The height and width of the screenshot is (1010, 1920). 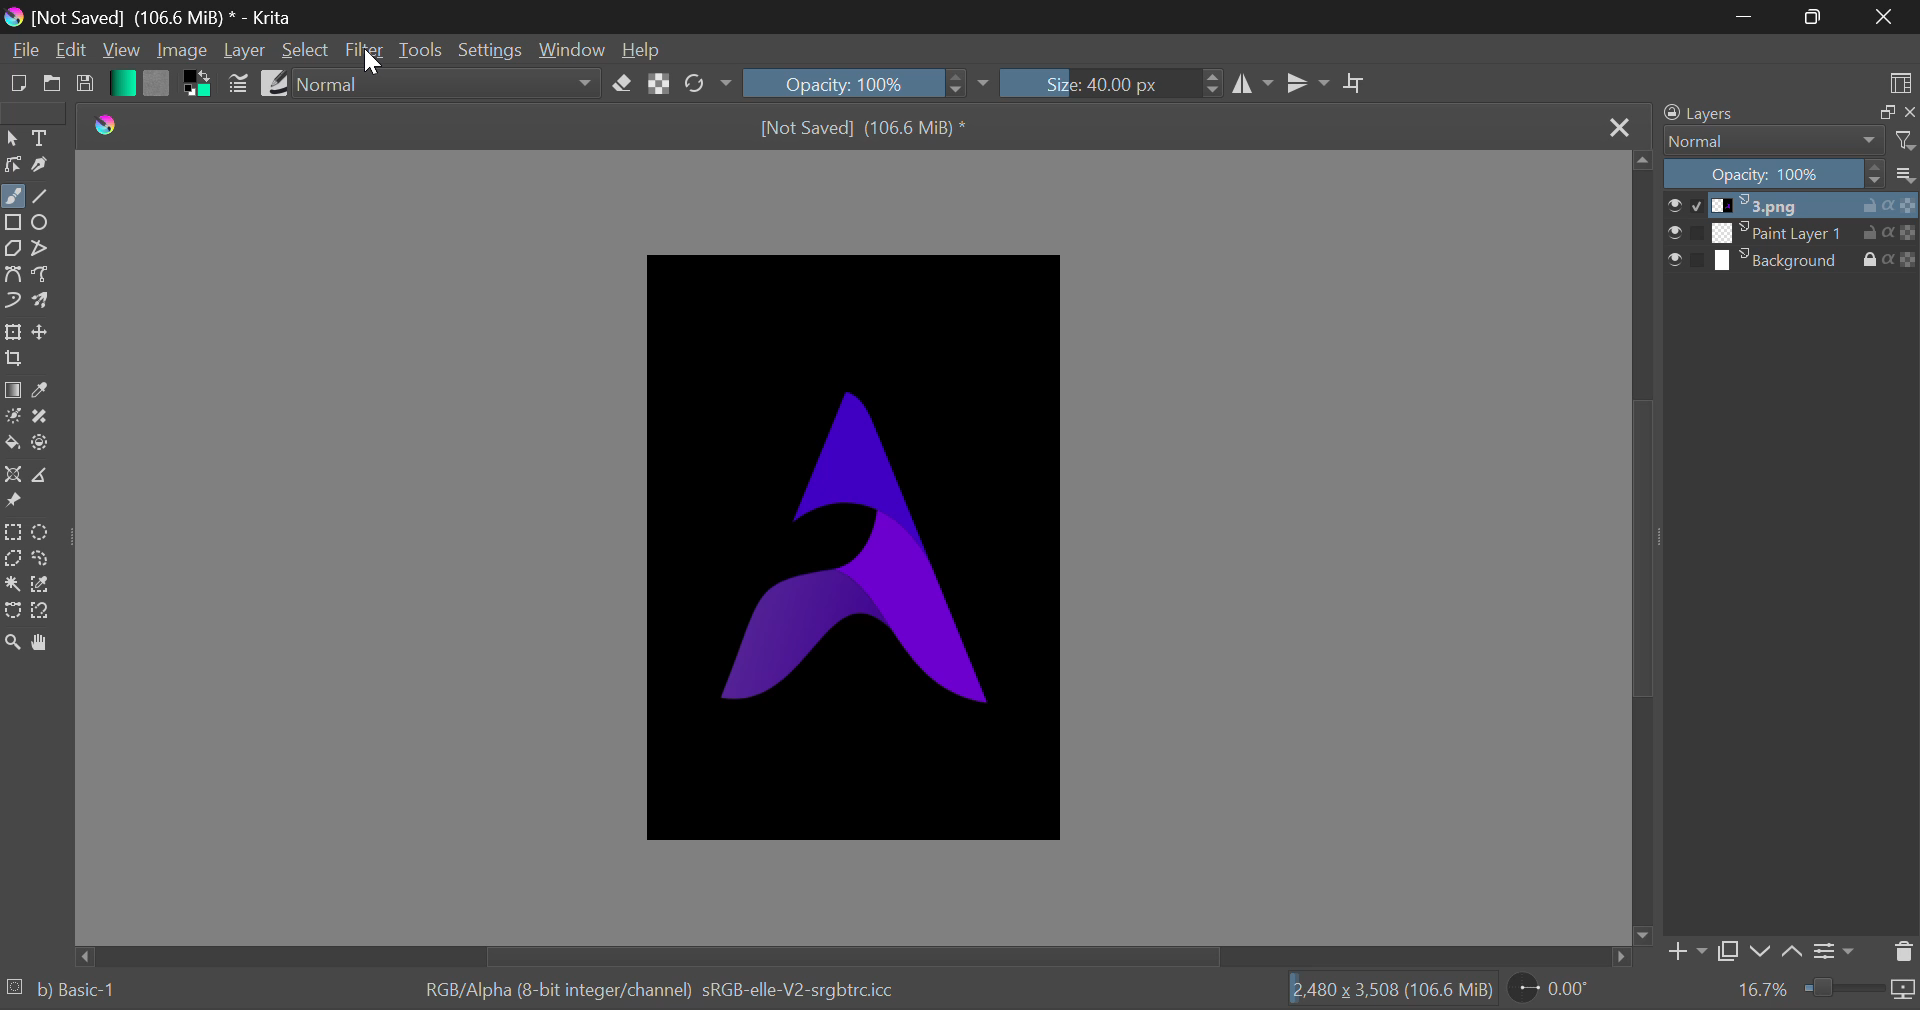 I want to click on Polylines, so click(x=41, y=251).